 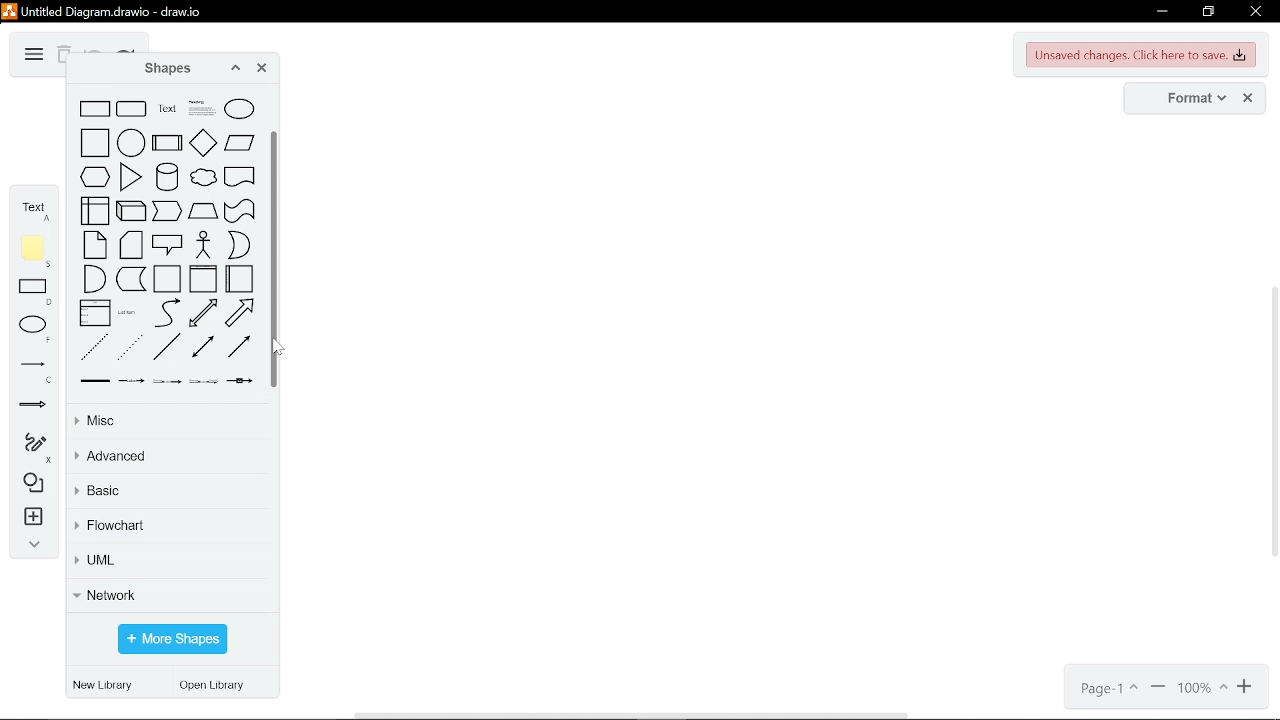 I want to click on link, so click(x=95, y=381).